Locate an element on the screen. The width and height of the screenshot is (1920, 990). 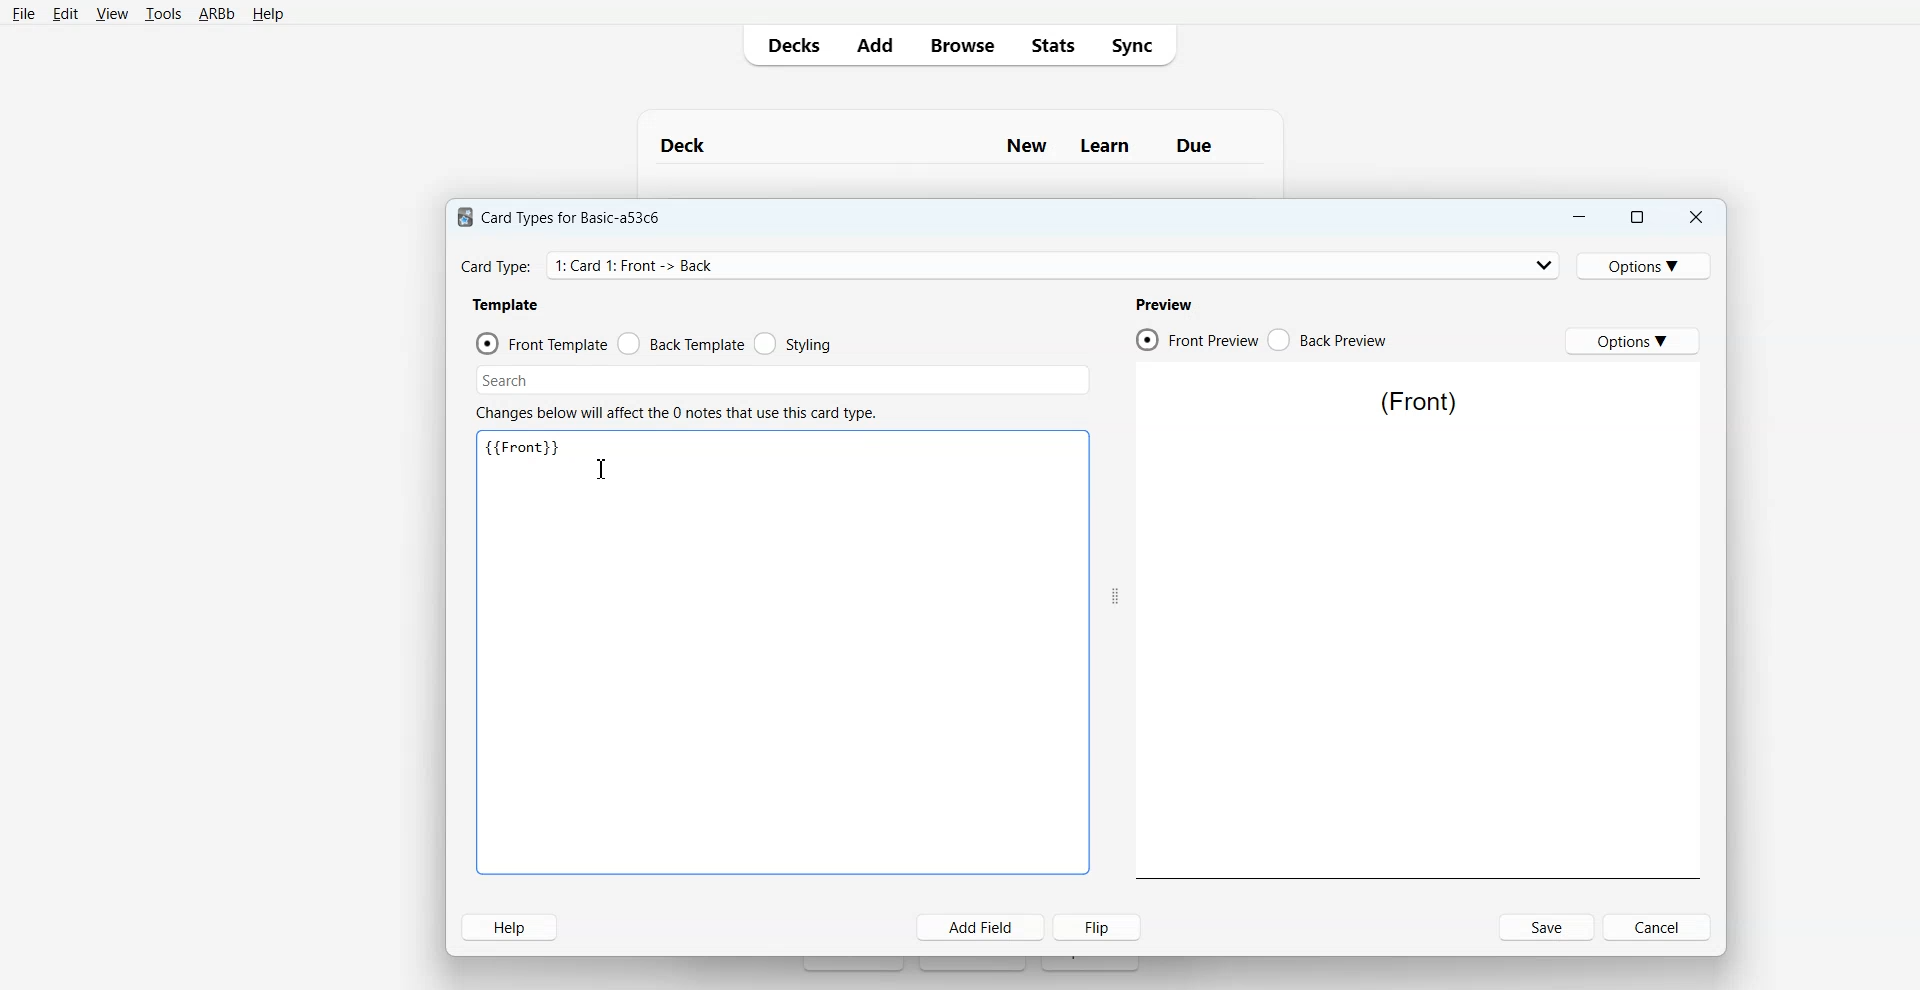
(Front) is located at coordinates (1418, 401).